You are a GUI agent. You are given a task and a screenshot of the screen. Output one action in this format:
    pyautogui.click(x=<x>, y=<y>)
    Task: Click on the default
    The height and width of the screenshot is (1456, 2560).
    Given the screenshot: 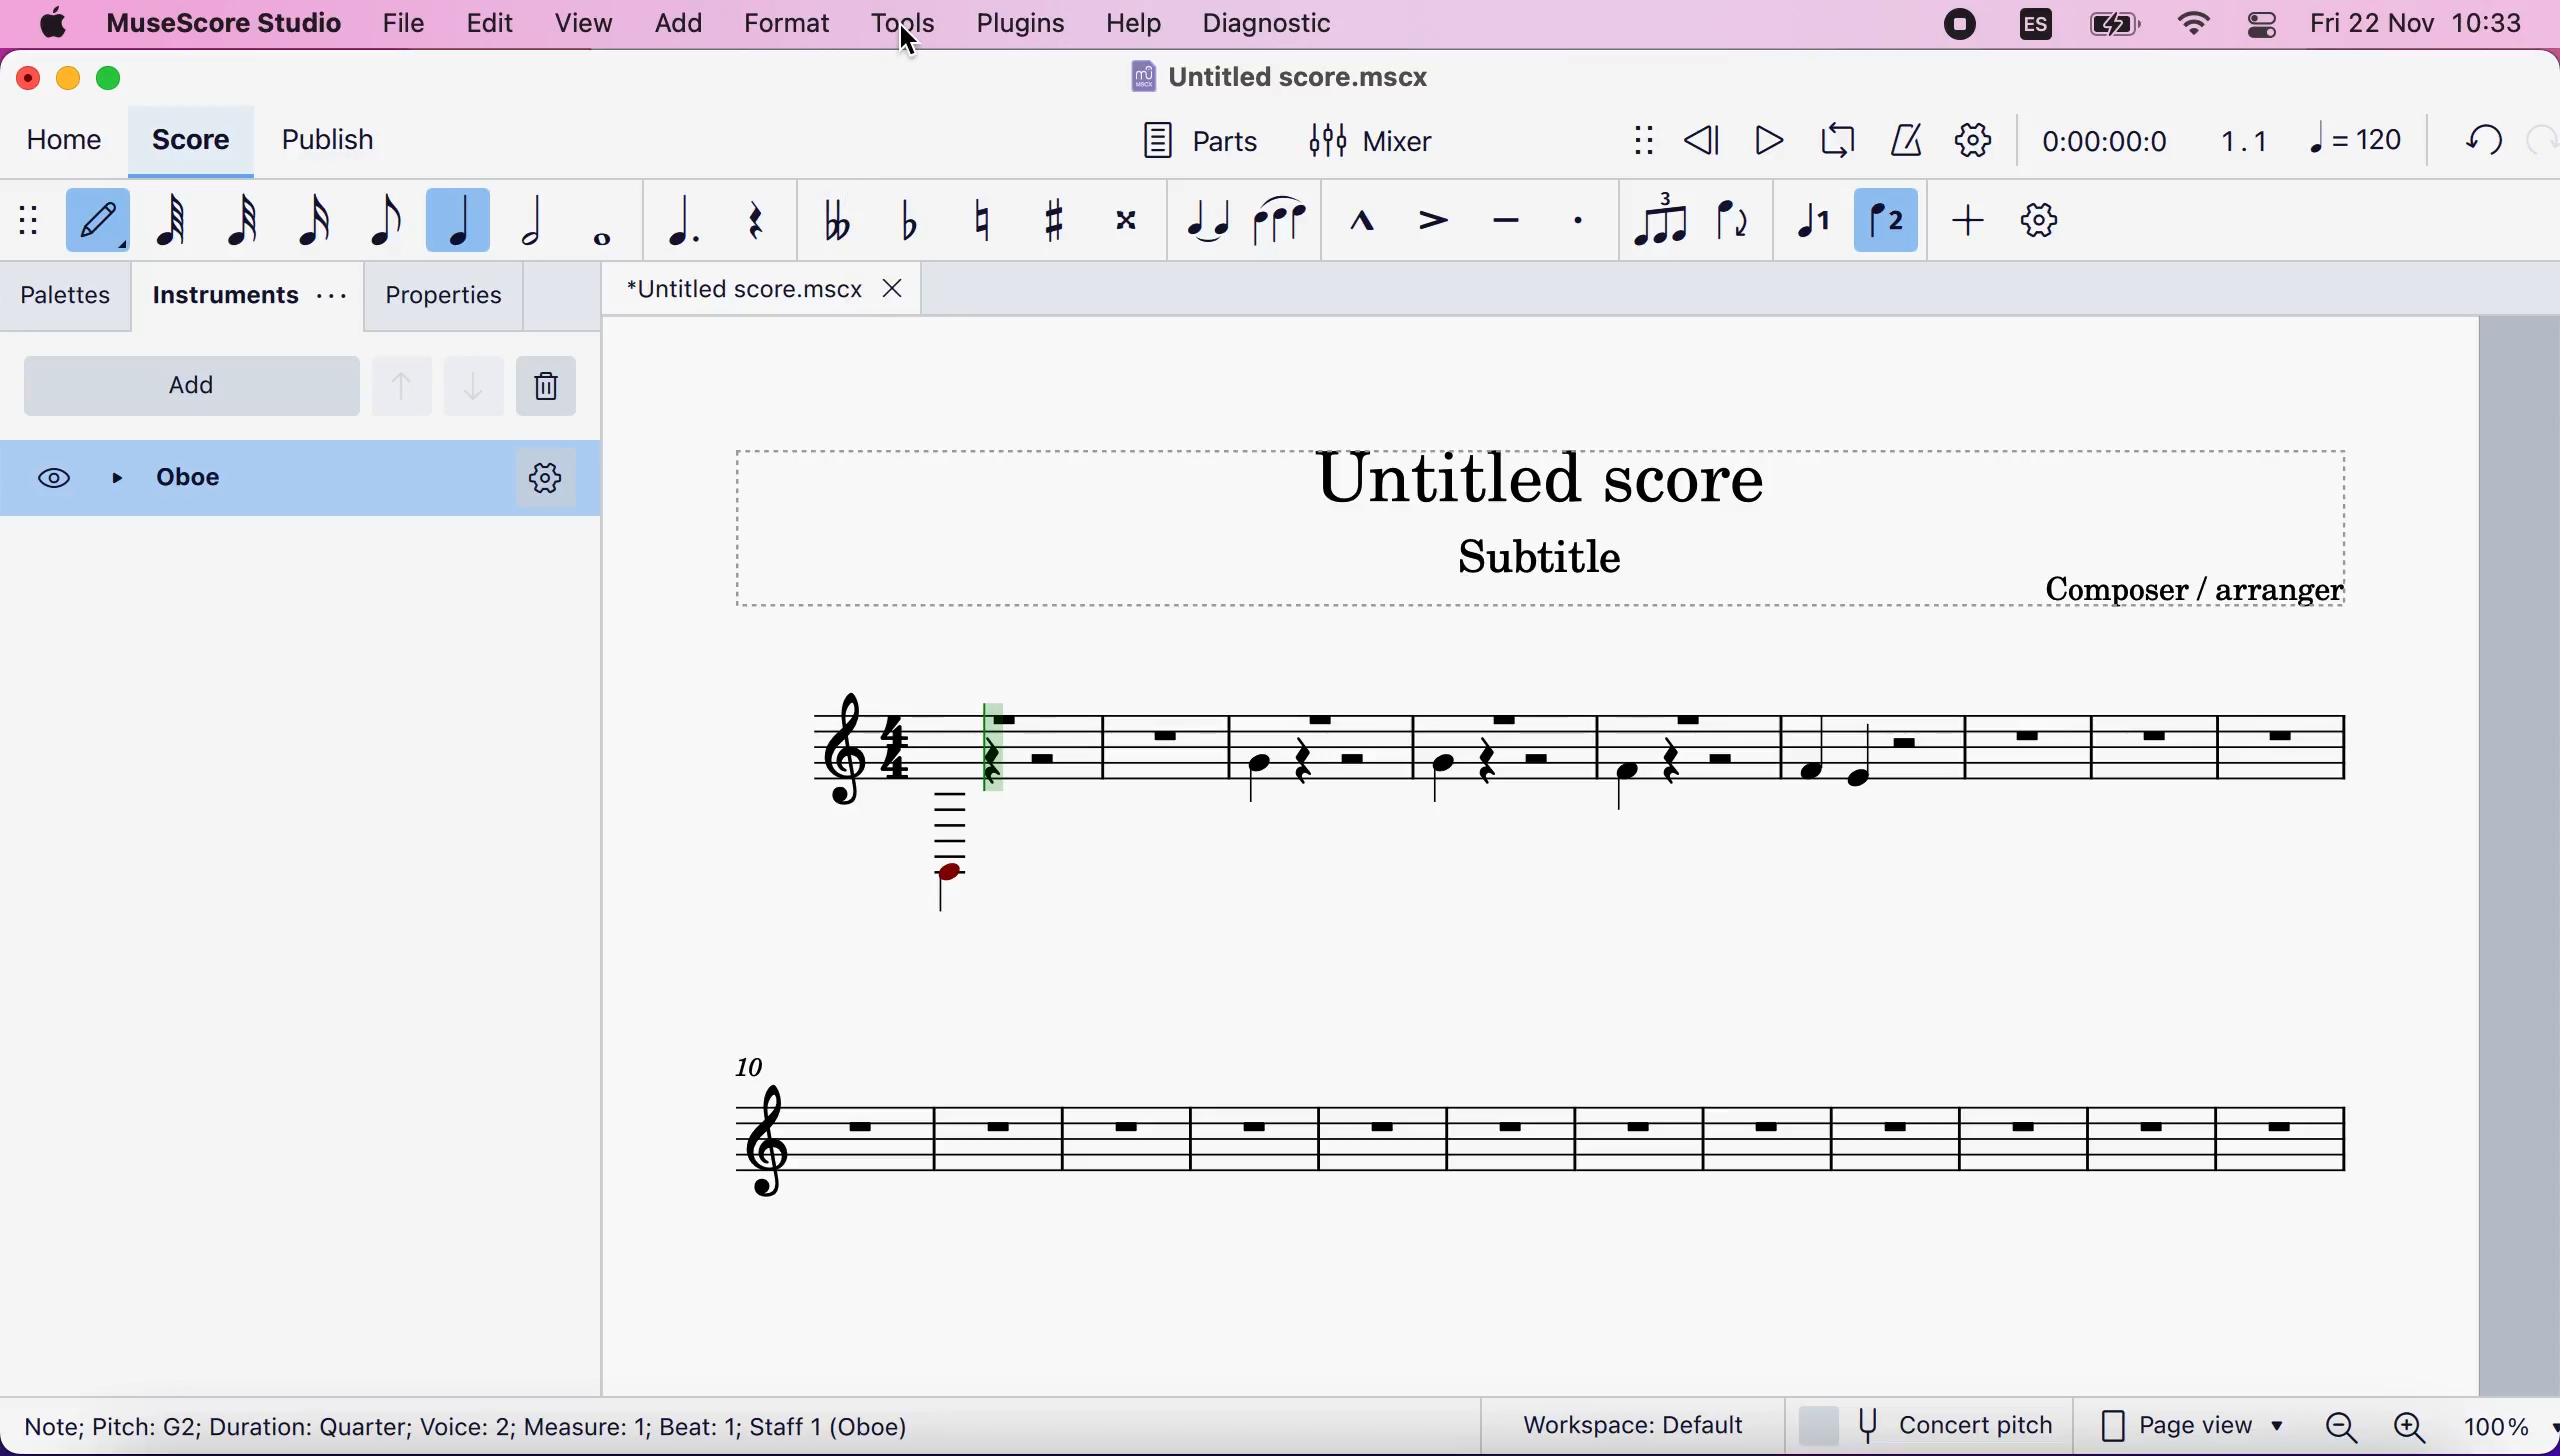 What is the action you would take?
    pyautogui.click(x=99, y=217)
    